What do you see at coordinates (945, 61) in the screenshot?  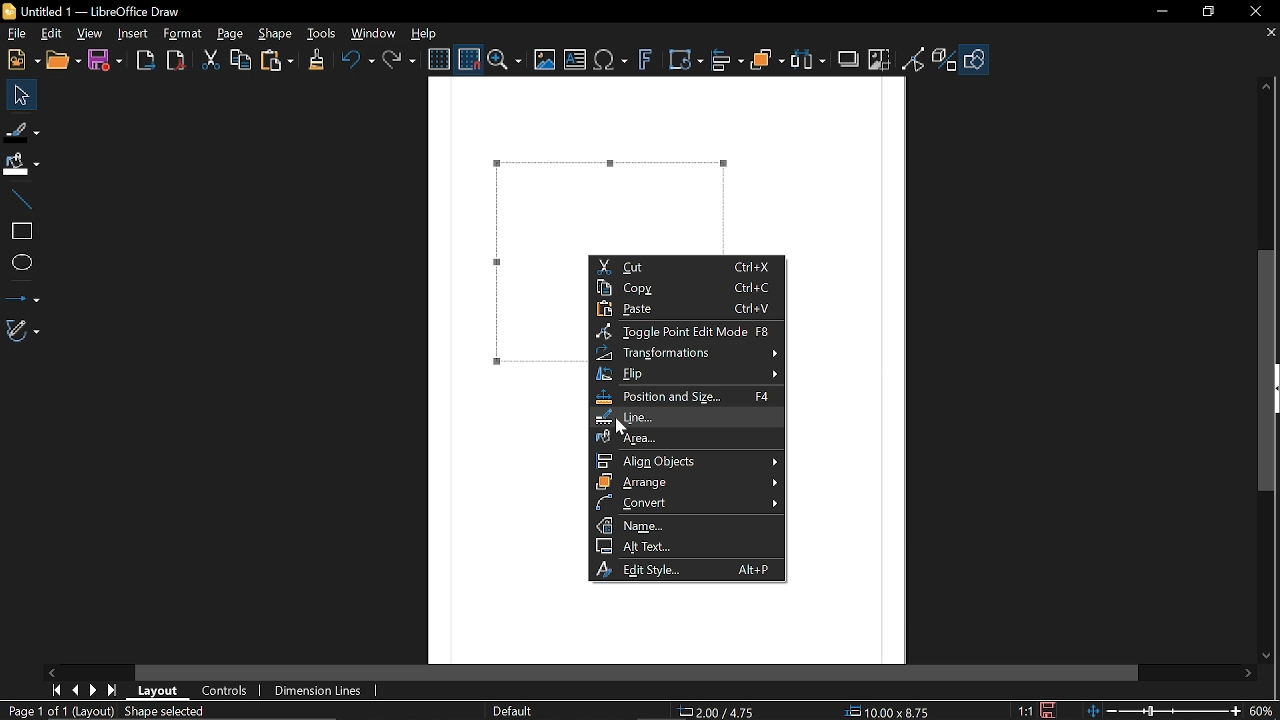 I see `Toggle extrusion` at bounding box center [945, 61].